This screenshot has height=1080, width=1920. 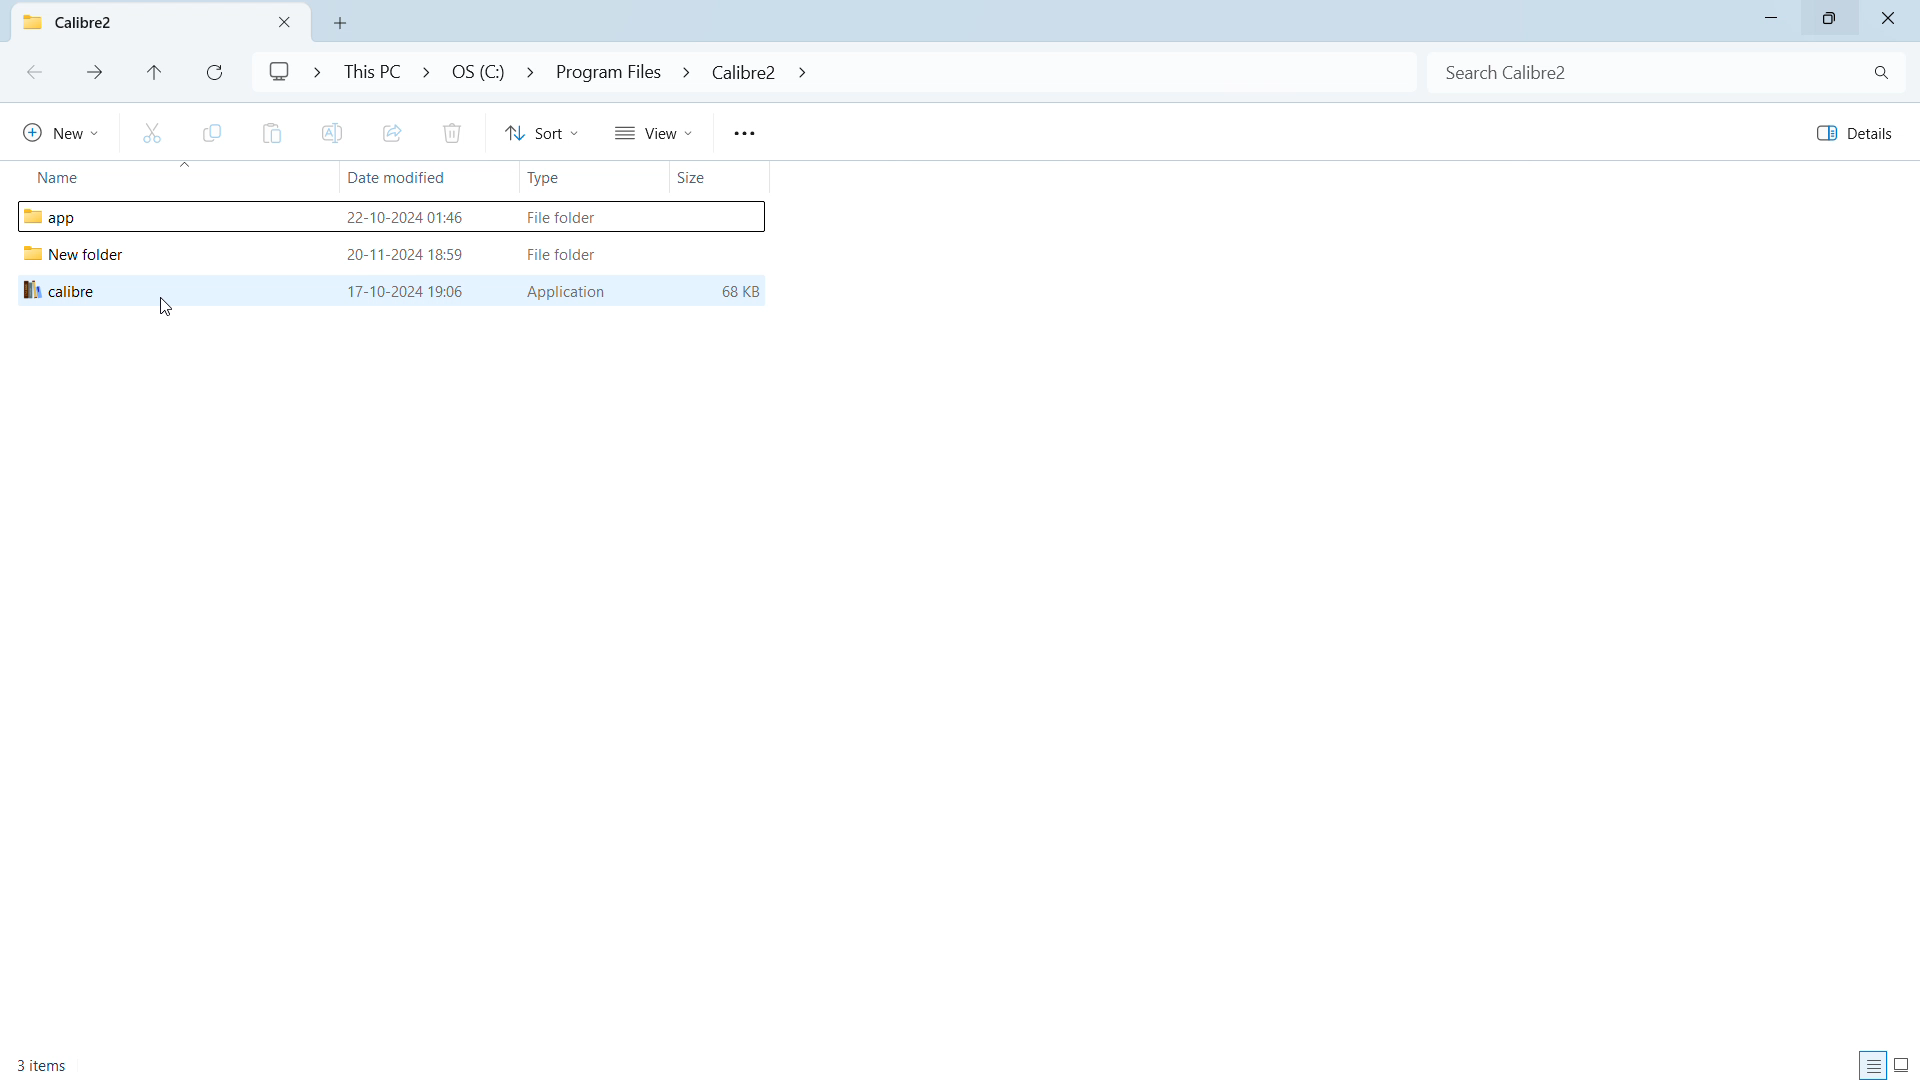 What do you see at coordinates (1857, 133) in the screenshot?
I see `details` at bounding box center [1857, 133].